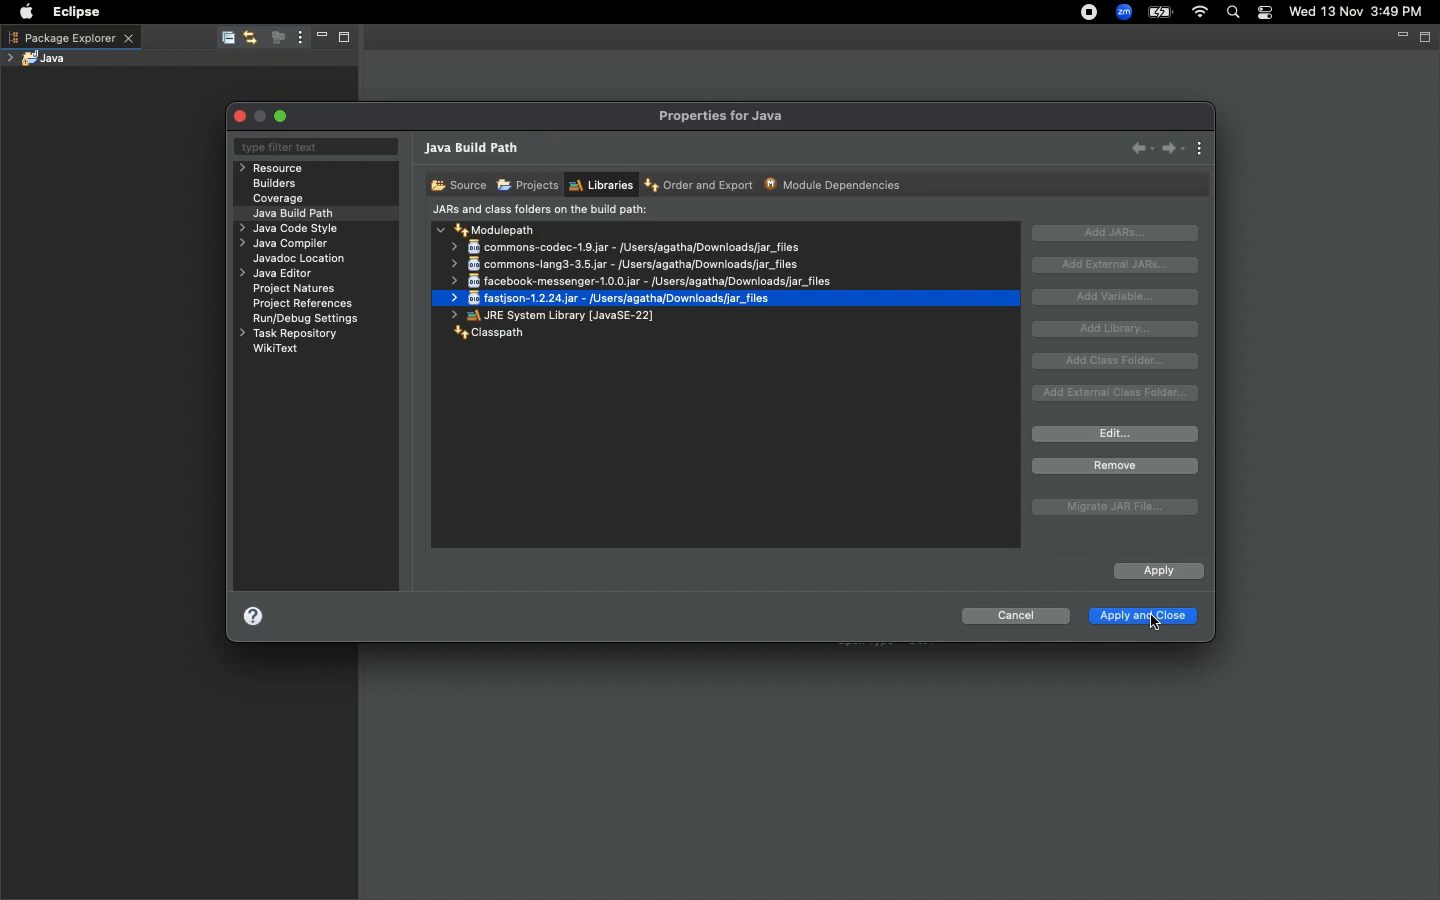 The height and width of the screenshot is (900, 1440). What do you see at coordinates (298, 291) in the screenshot?
I see `Project natures` at bounding box center [298, 291].